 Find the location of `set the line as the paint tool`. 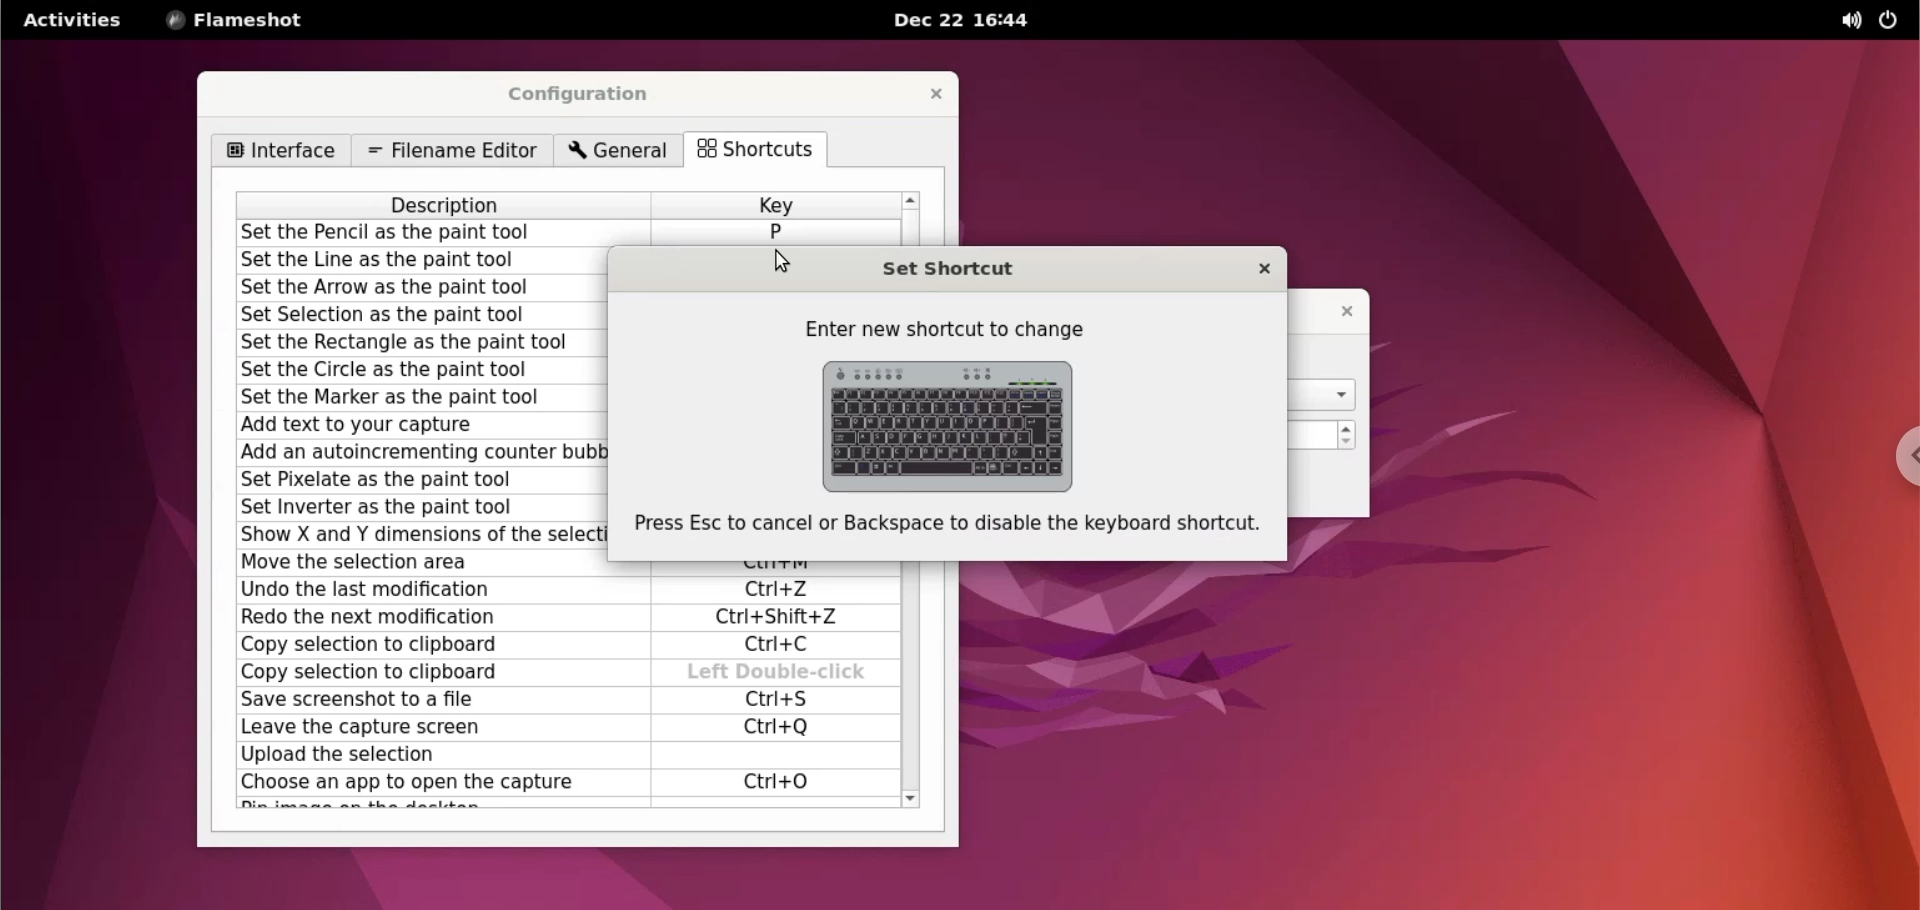

set the line as the paint tool is located at coordinates (425, 261).